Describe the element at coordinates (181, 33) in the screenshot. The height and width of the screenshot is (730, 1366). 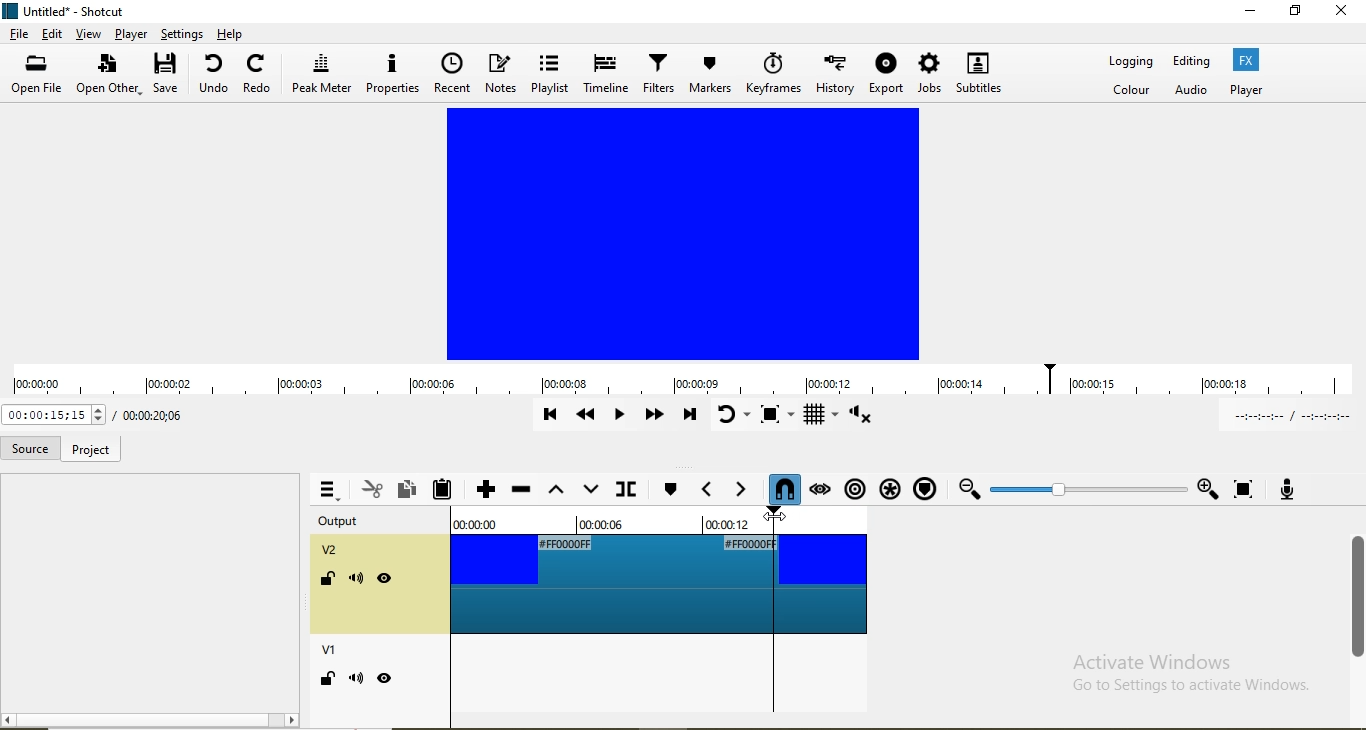
I see `settings` at that location.